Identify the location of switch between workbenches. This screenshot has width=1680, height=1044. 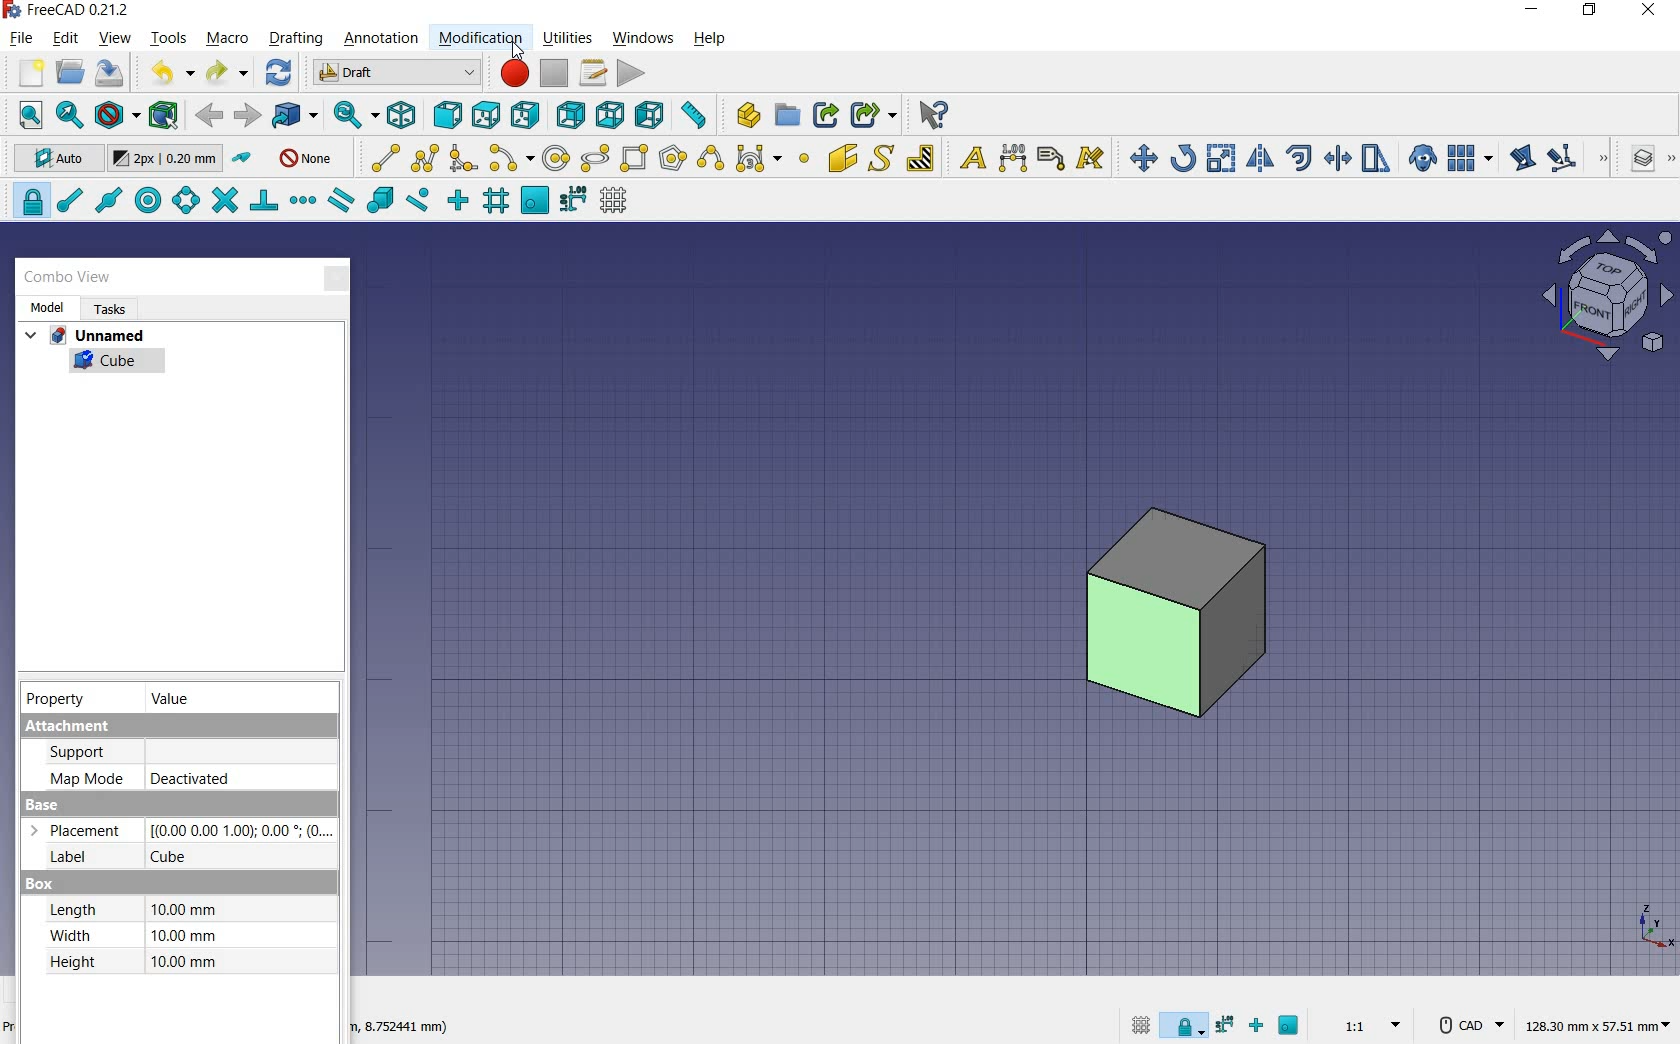
(394, 74).